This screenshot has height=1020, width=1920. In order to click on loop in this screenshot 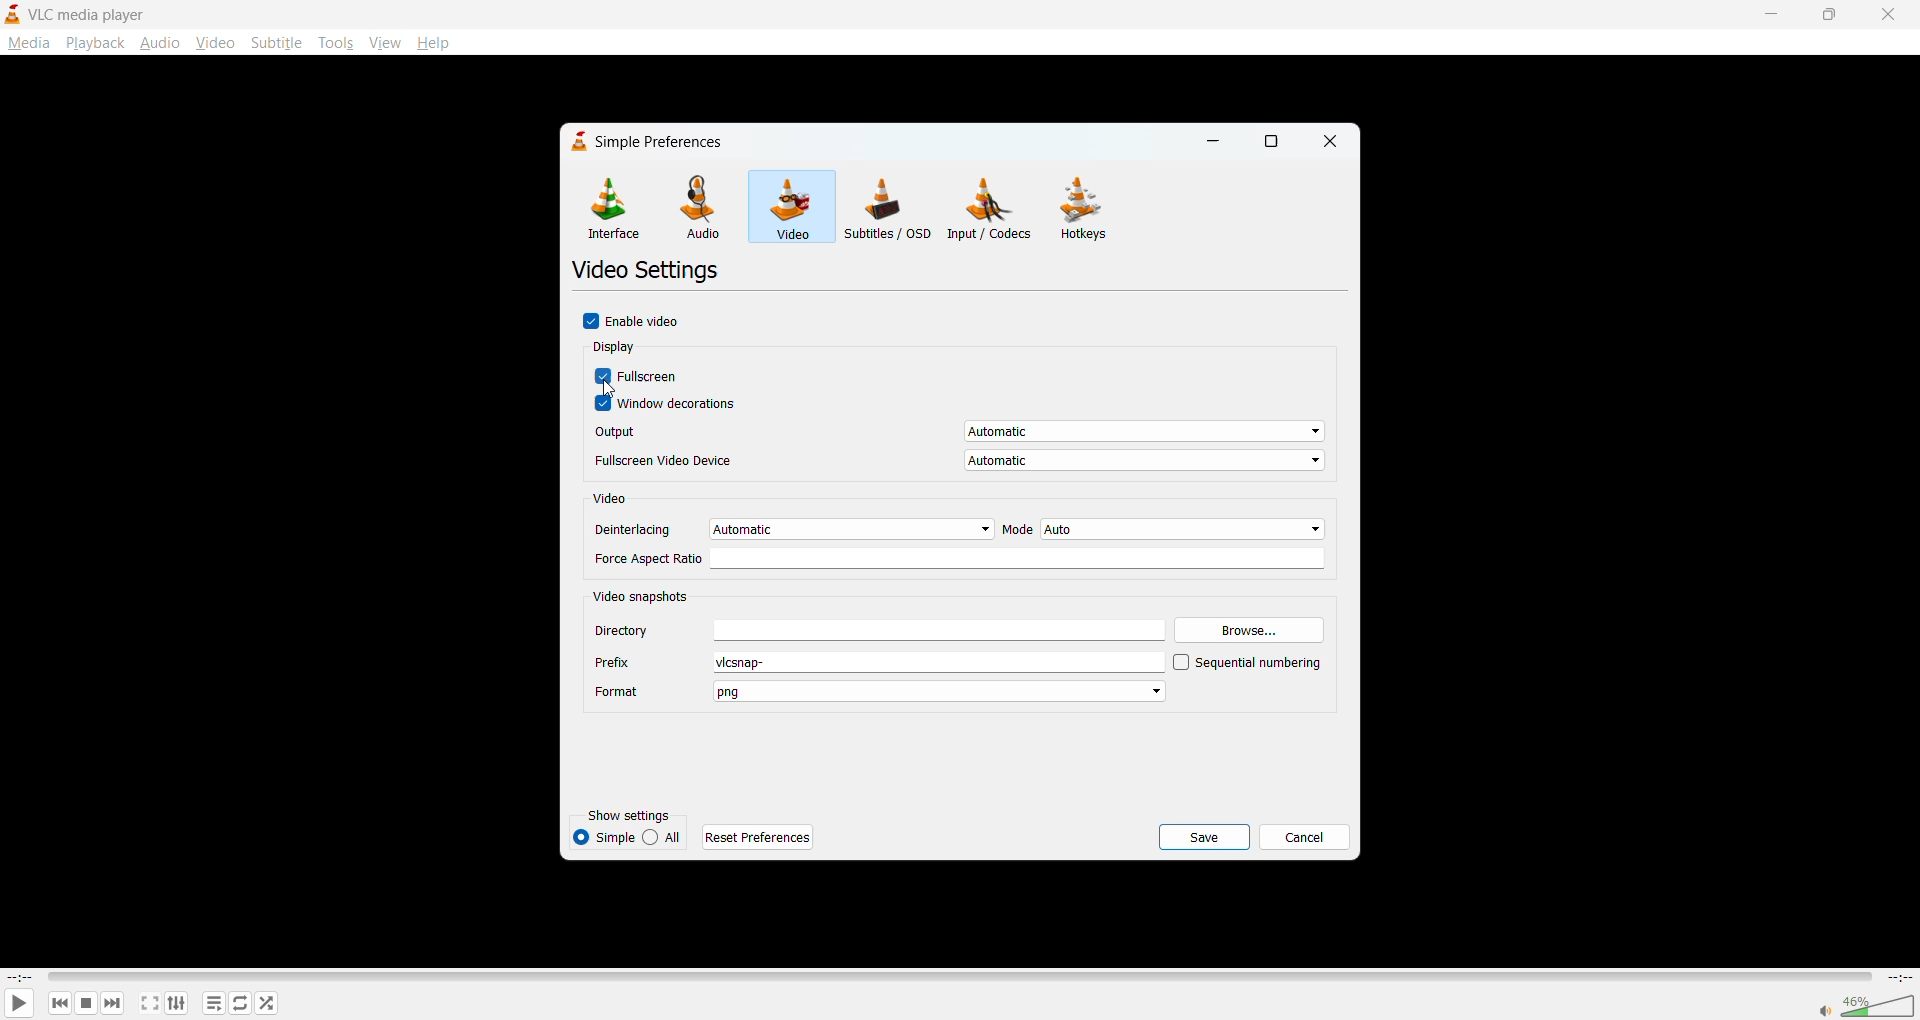, I will do `click(241, 1003)`.